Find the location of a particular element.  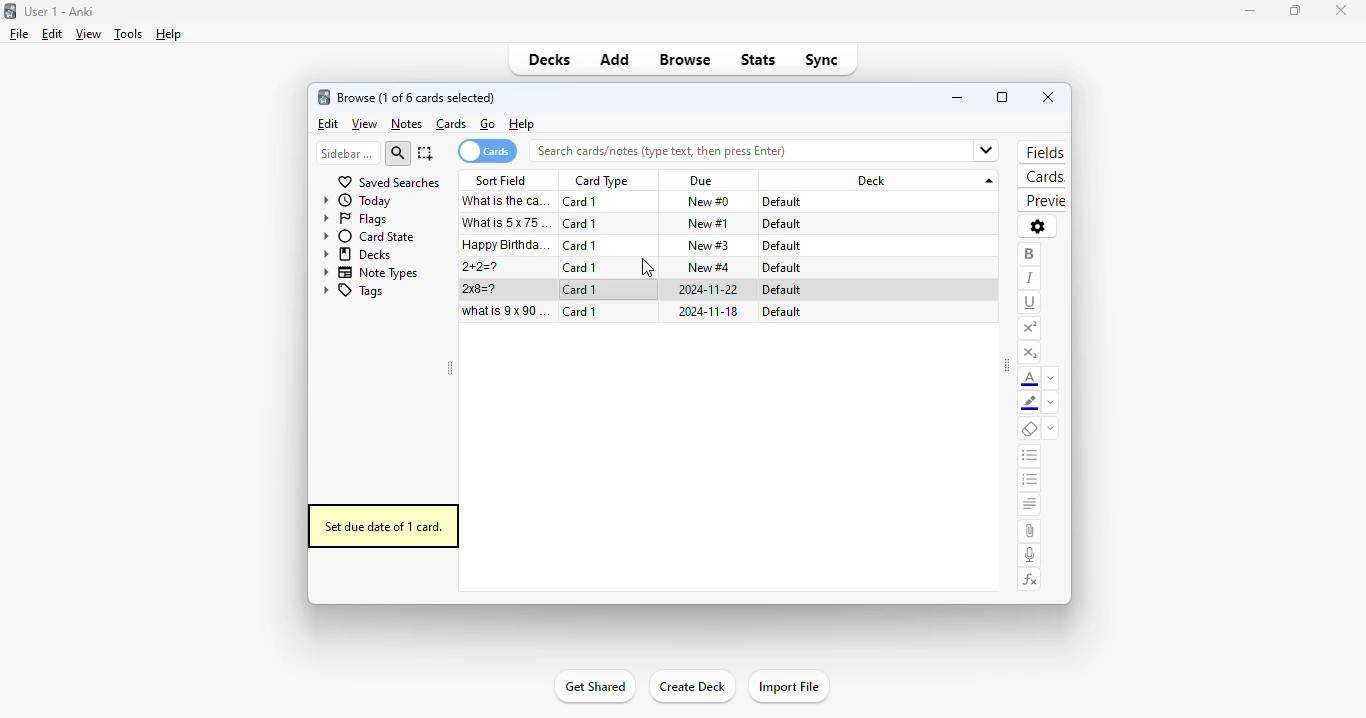

equations is located at coordinates (1031, 580).